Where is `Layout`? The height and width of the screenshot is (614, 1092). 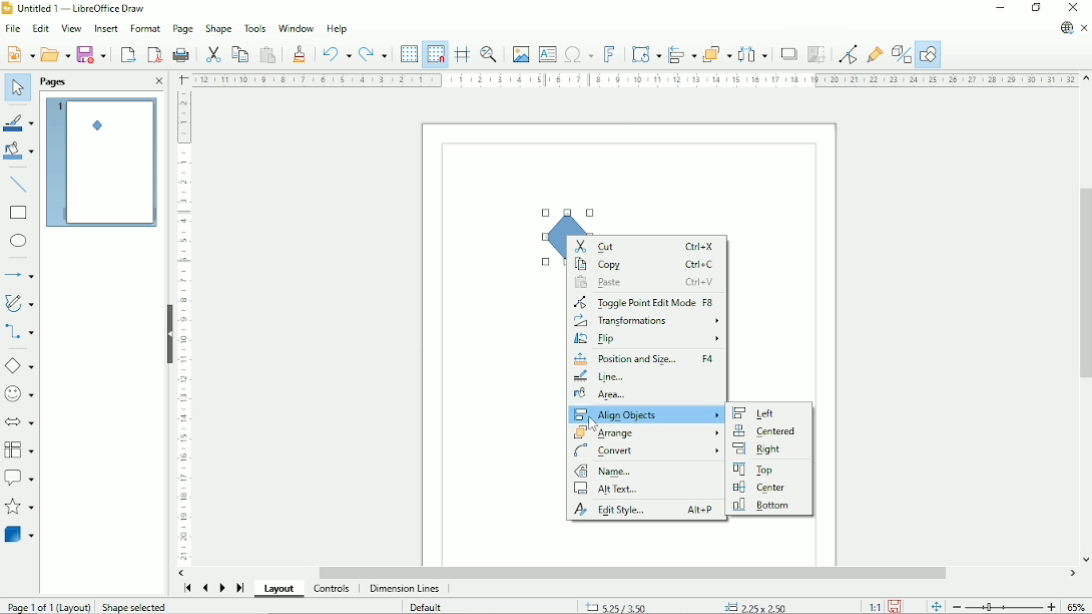 Layout is located at coordinates (279, 590).